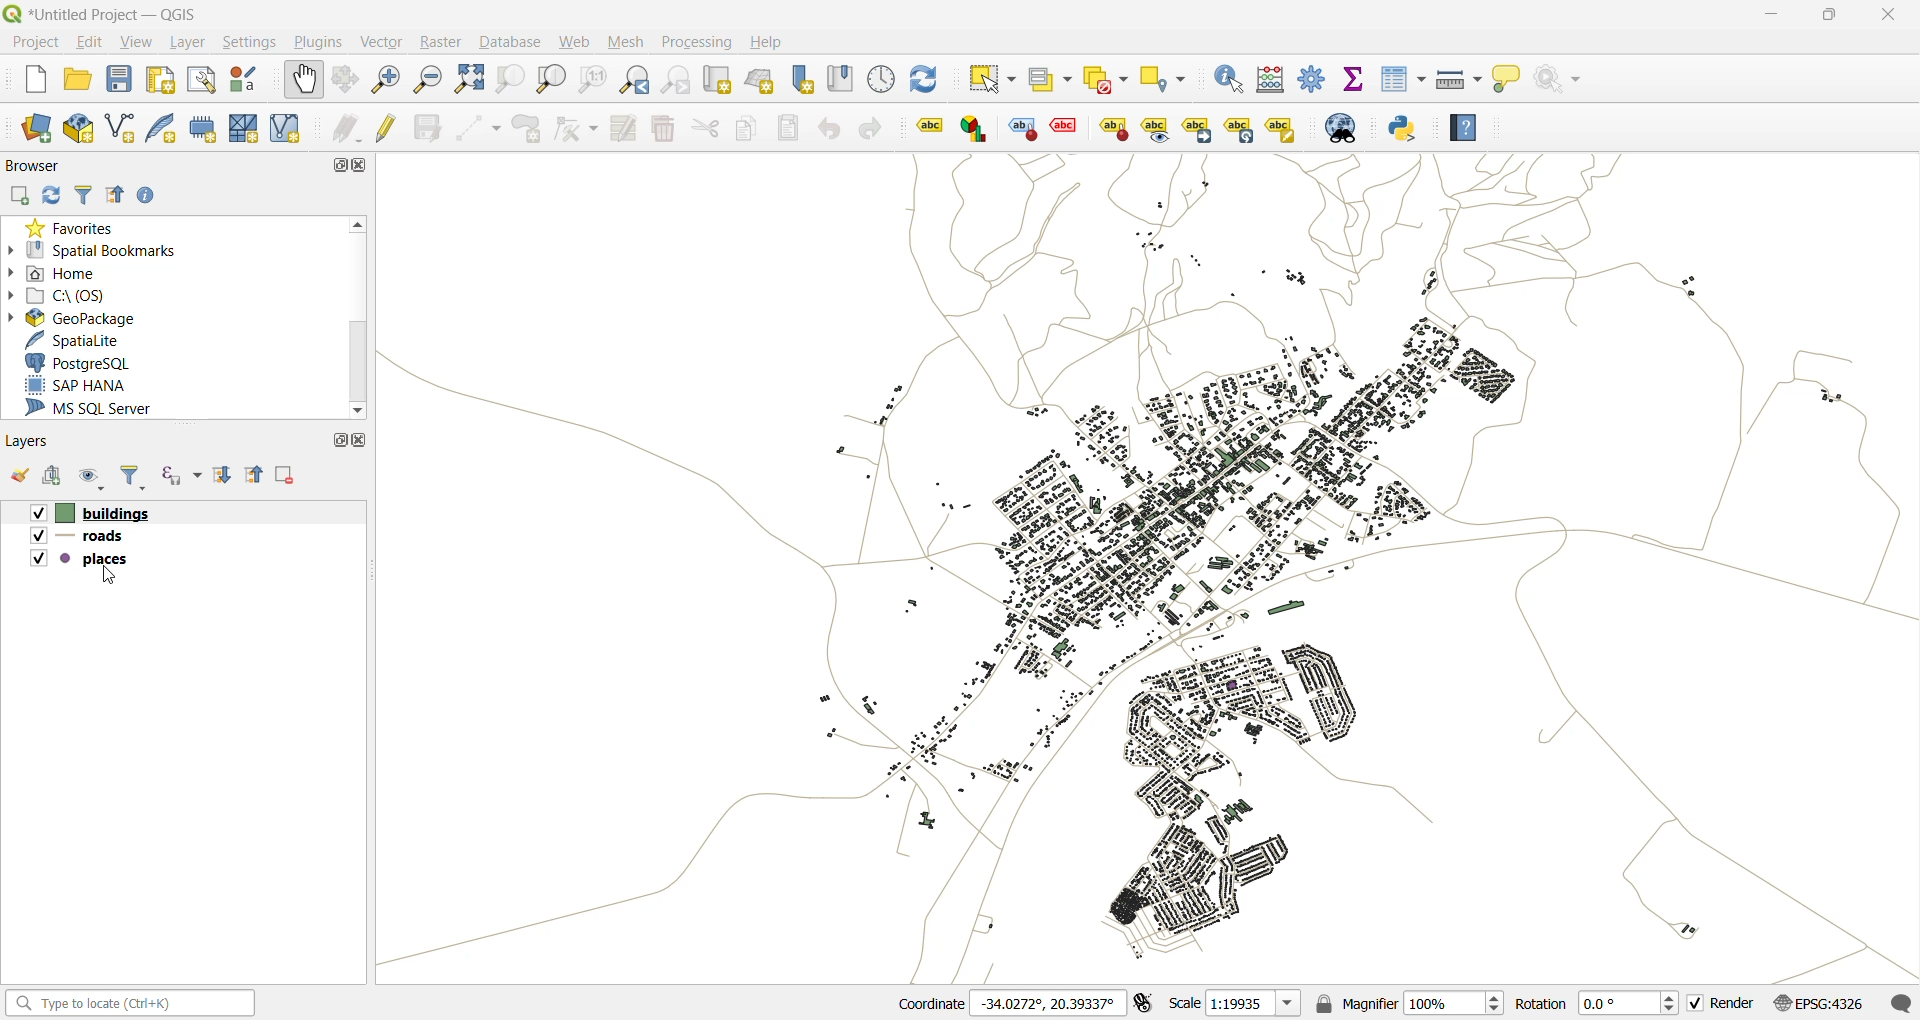 The height and width of the screenshot is (1020, 1920). I want to click on add polygon, so click(528, 130).